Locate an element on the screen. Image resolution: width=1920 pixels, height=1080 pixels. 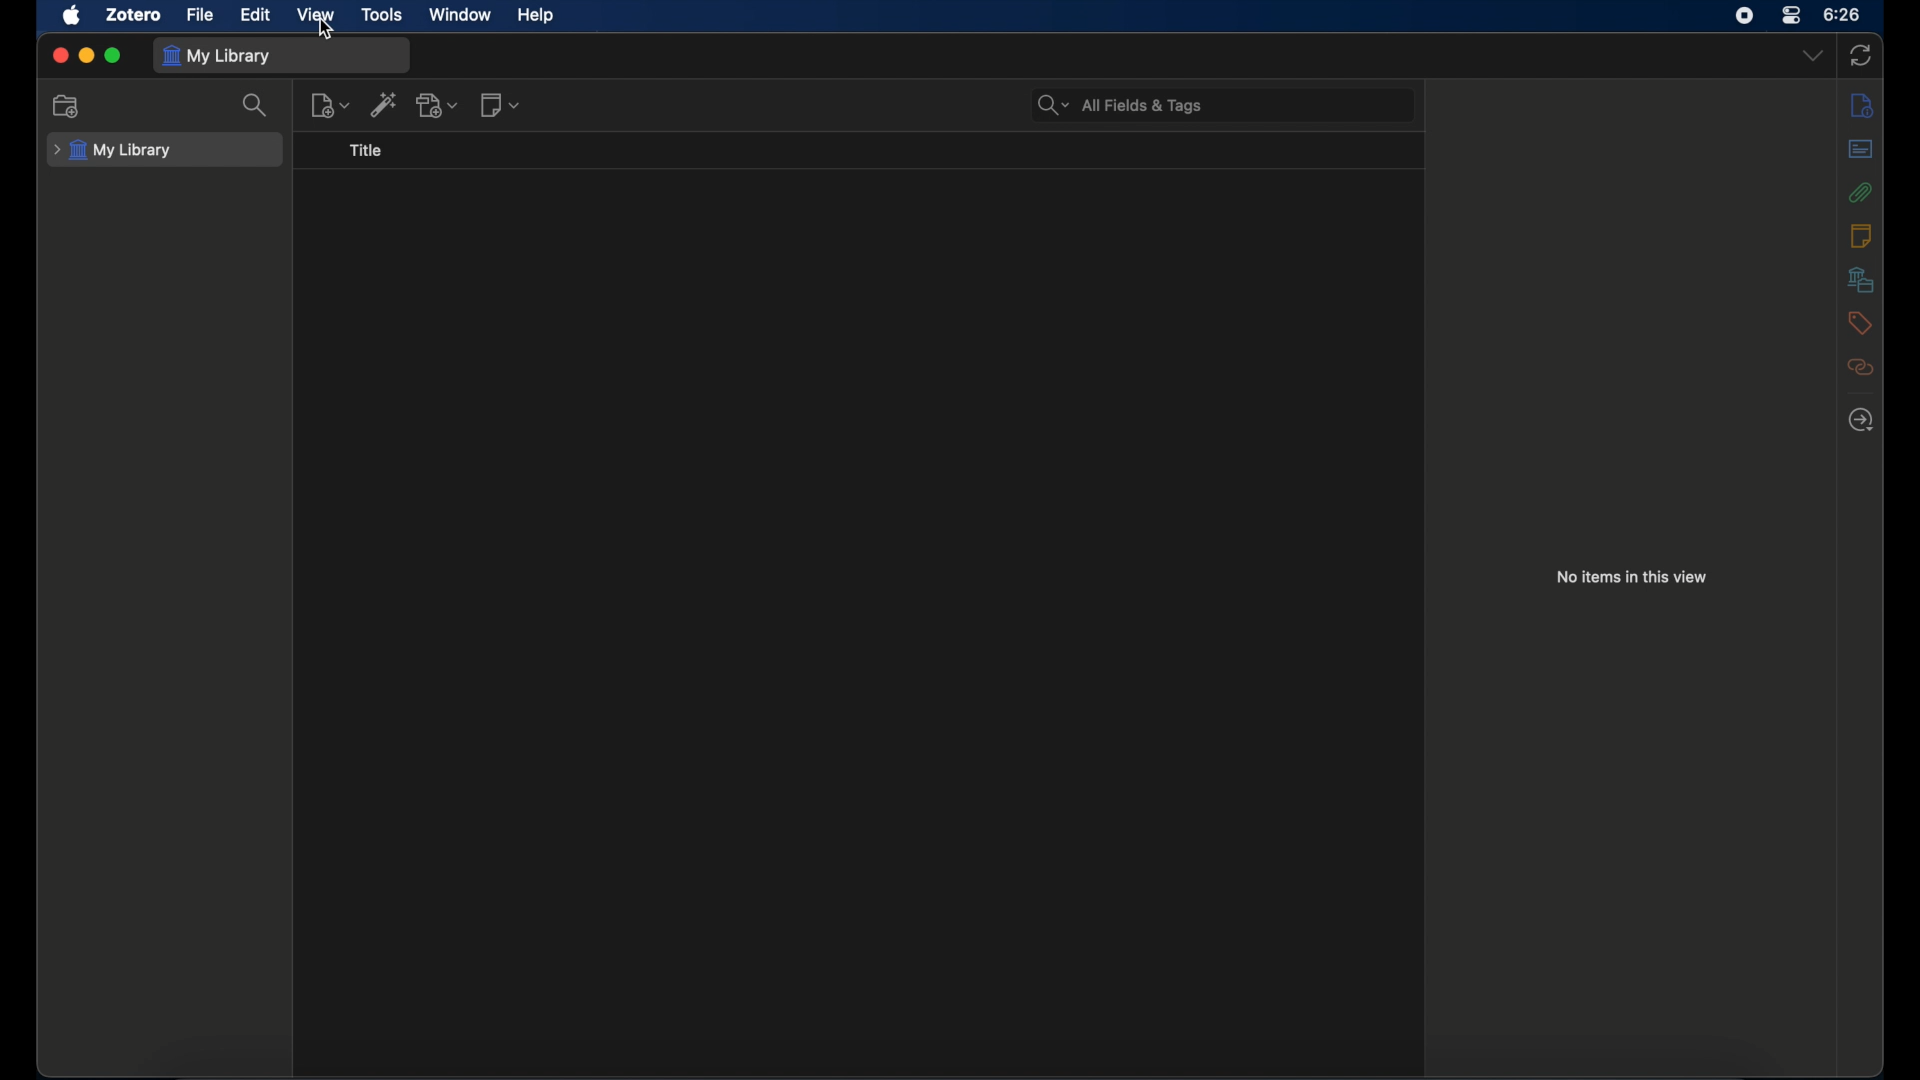
abstract is located at coordinates (1862, 148).